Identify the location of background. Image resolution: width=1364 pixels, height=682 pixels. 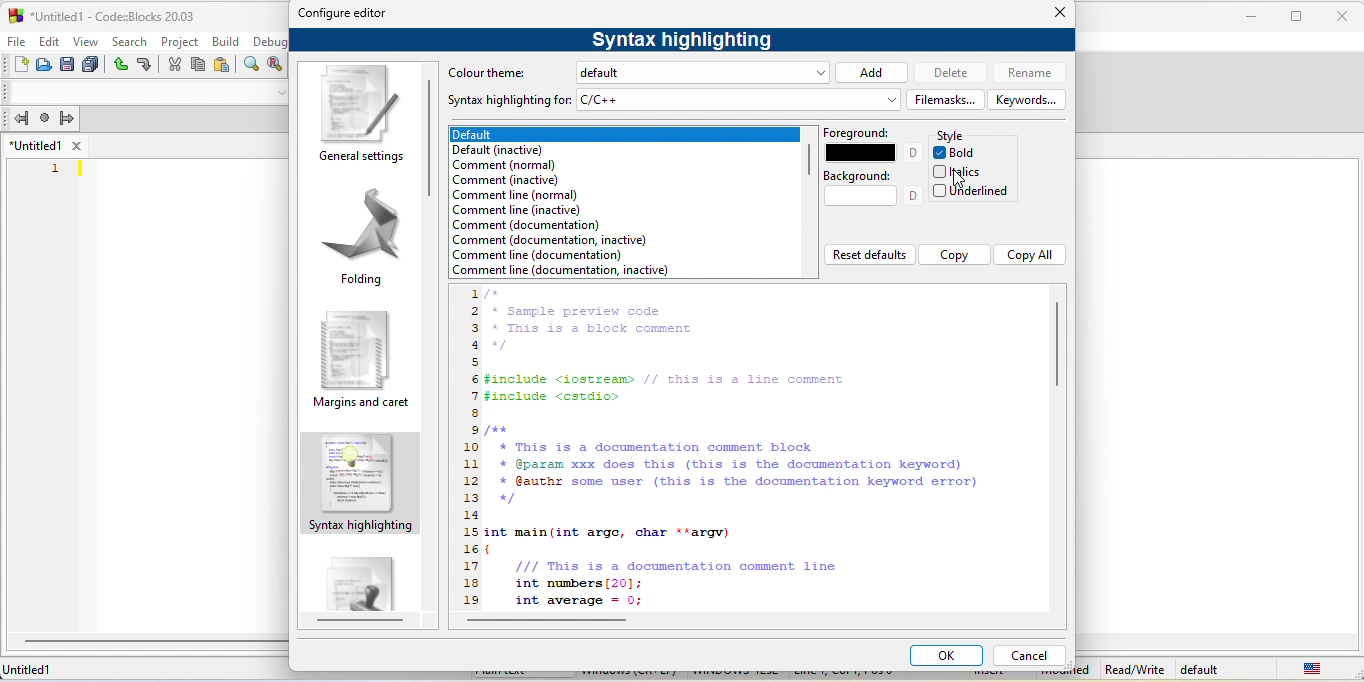
(871, 190).